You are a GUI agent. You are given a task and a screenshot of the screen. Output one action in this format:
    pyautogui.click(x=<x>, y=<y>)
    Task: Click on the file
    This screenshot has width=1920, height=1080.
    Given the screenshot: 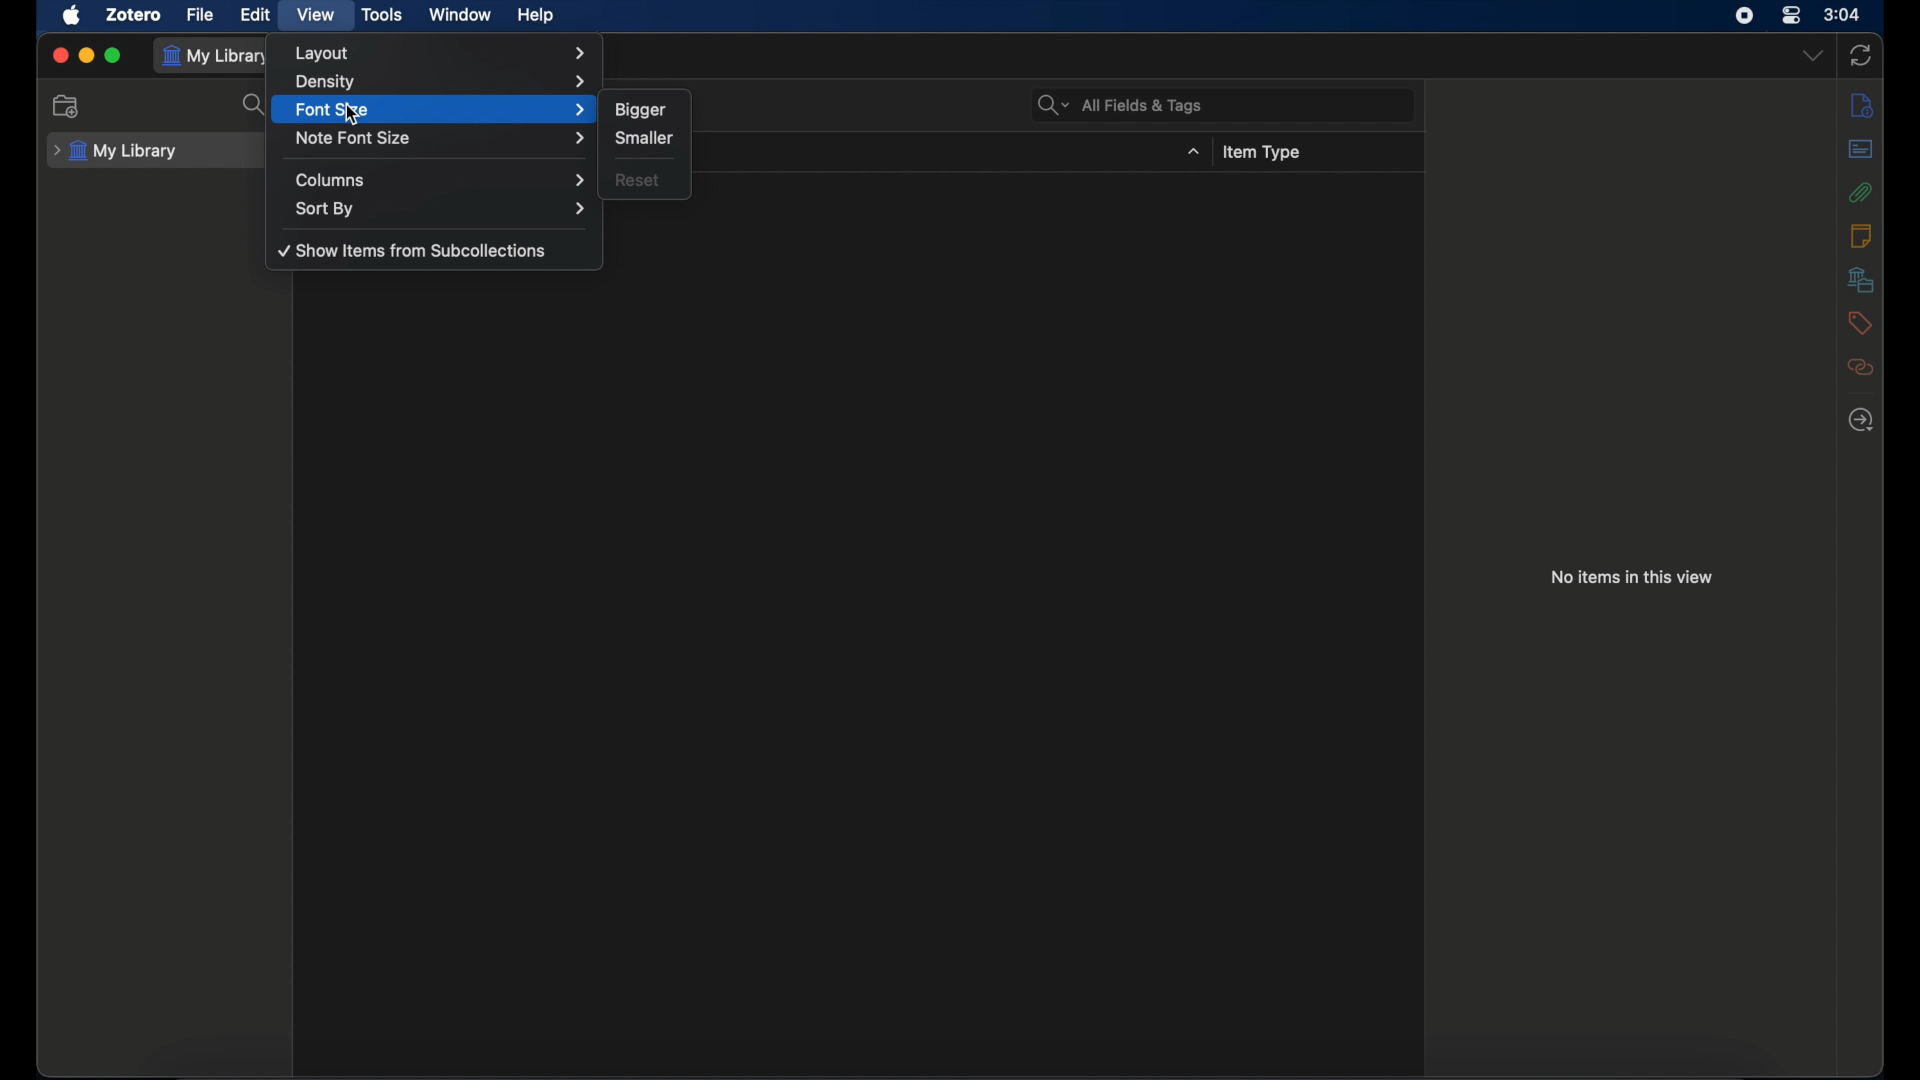 What is the action you would take?
    pyautogui.click(x=200, y=14)
    